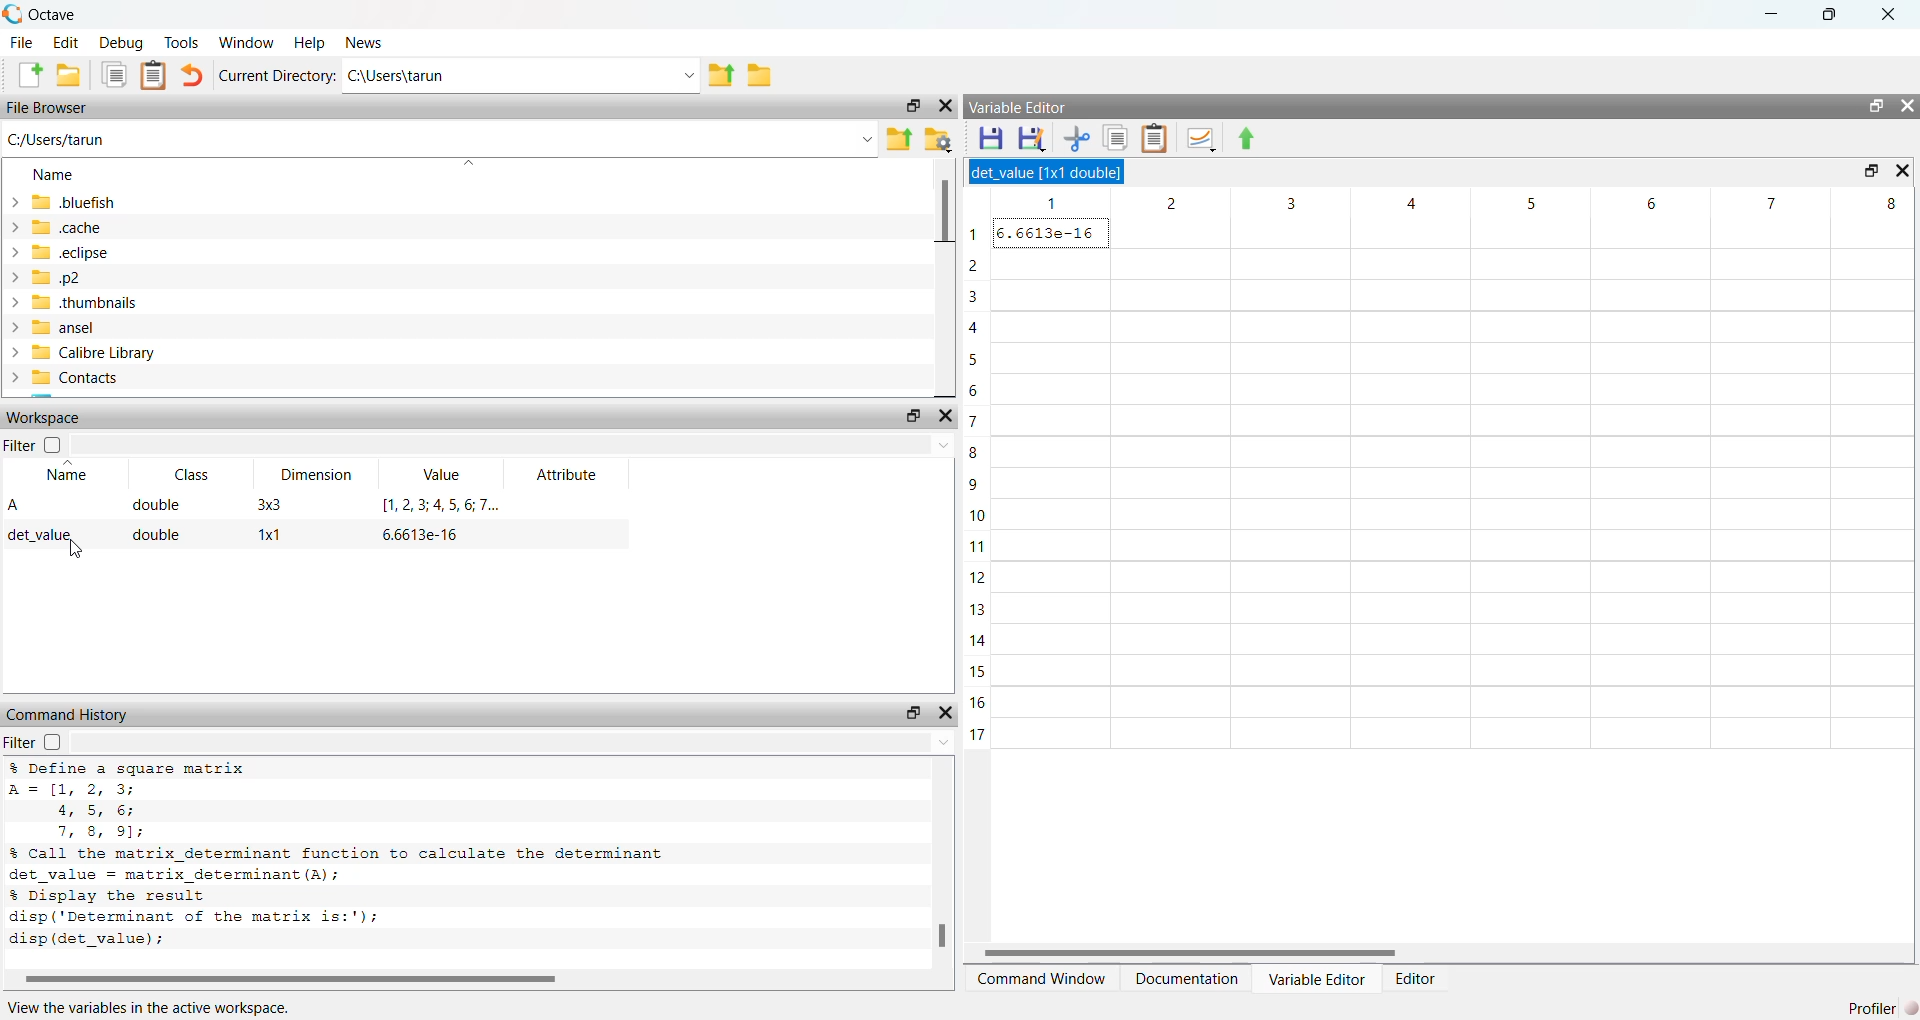 The width and height of the screenshot is (1920, 1020). Describe the element at coordinates (123, 42) in the screenshot. I see `debug` at that location.